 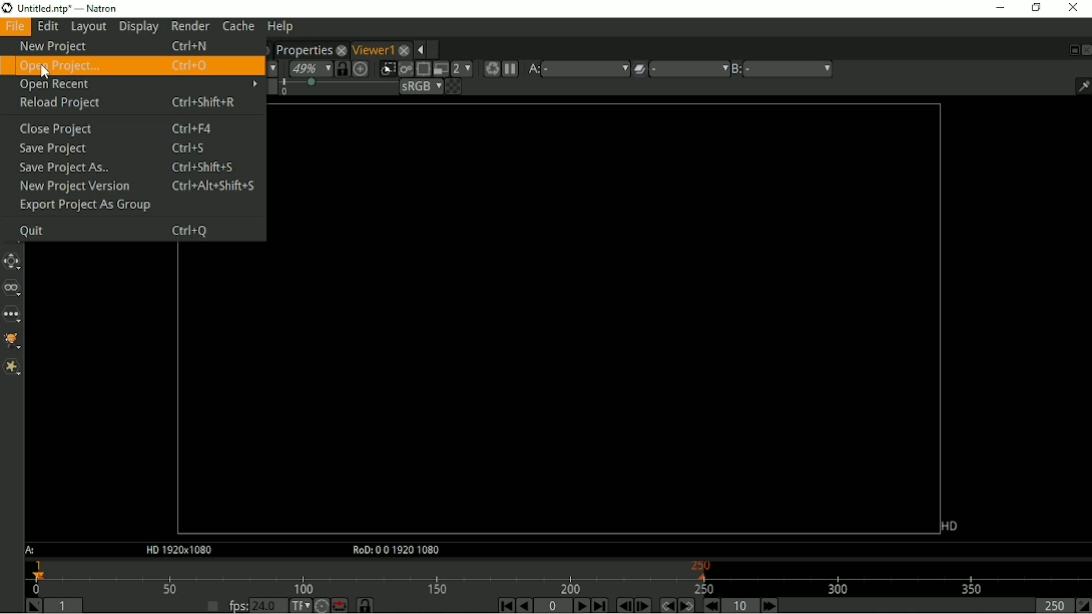 I want to click on Reload Project, so click(x=135, y=103).